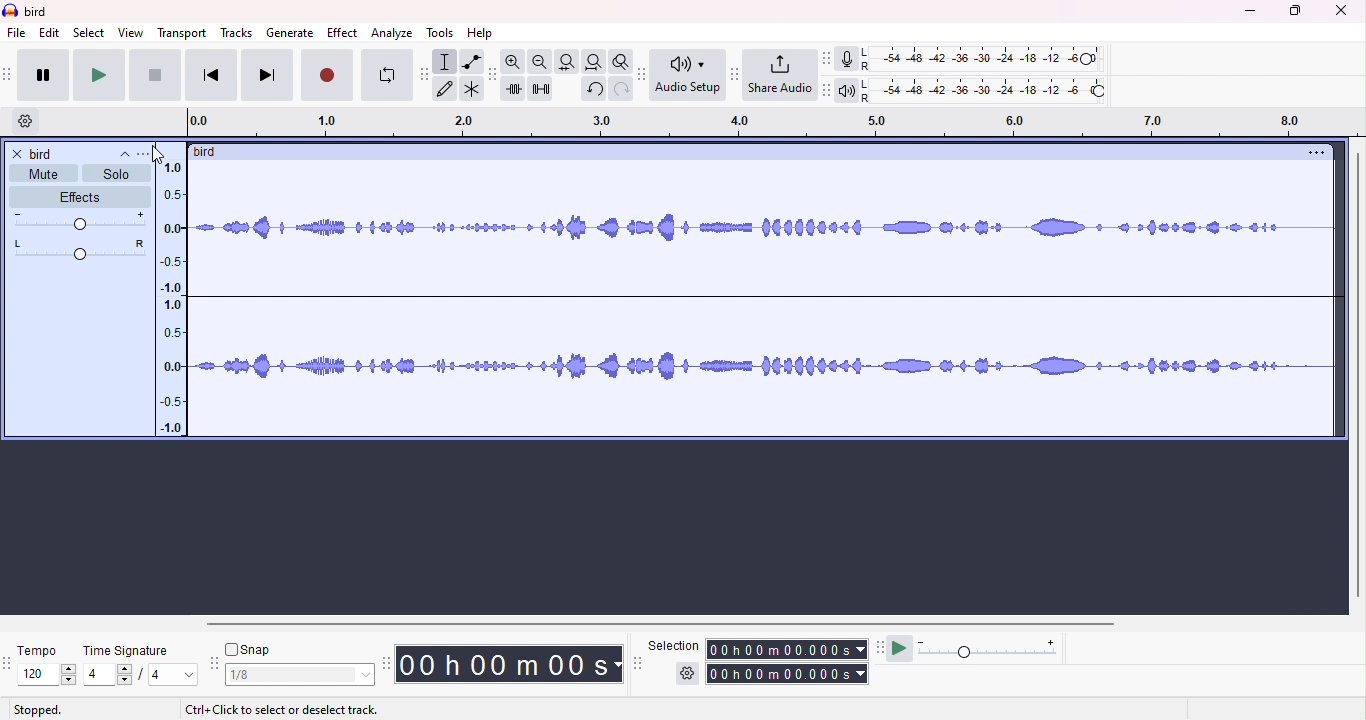 The height and width of the screenshot is (720, 1366). Describe the element at coordinates (542, 62) in the screenshot. I see `zoom out` at that location.